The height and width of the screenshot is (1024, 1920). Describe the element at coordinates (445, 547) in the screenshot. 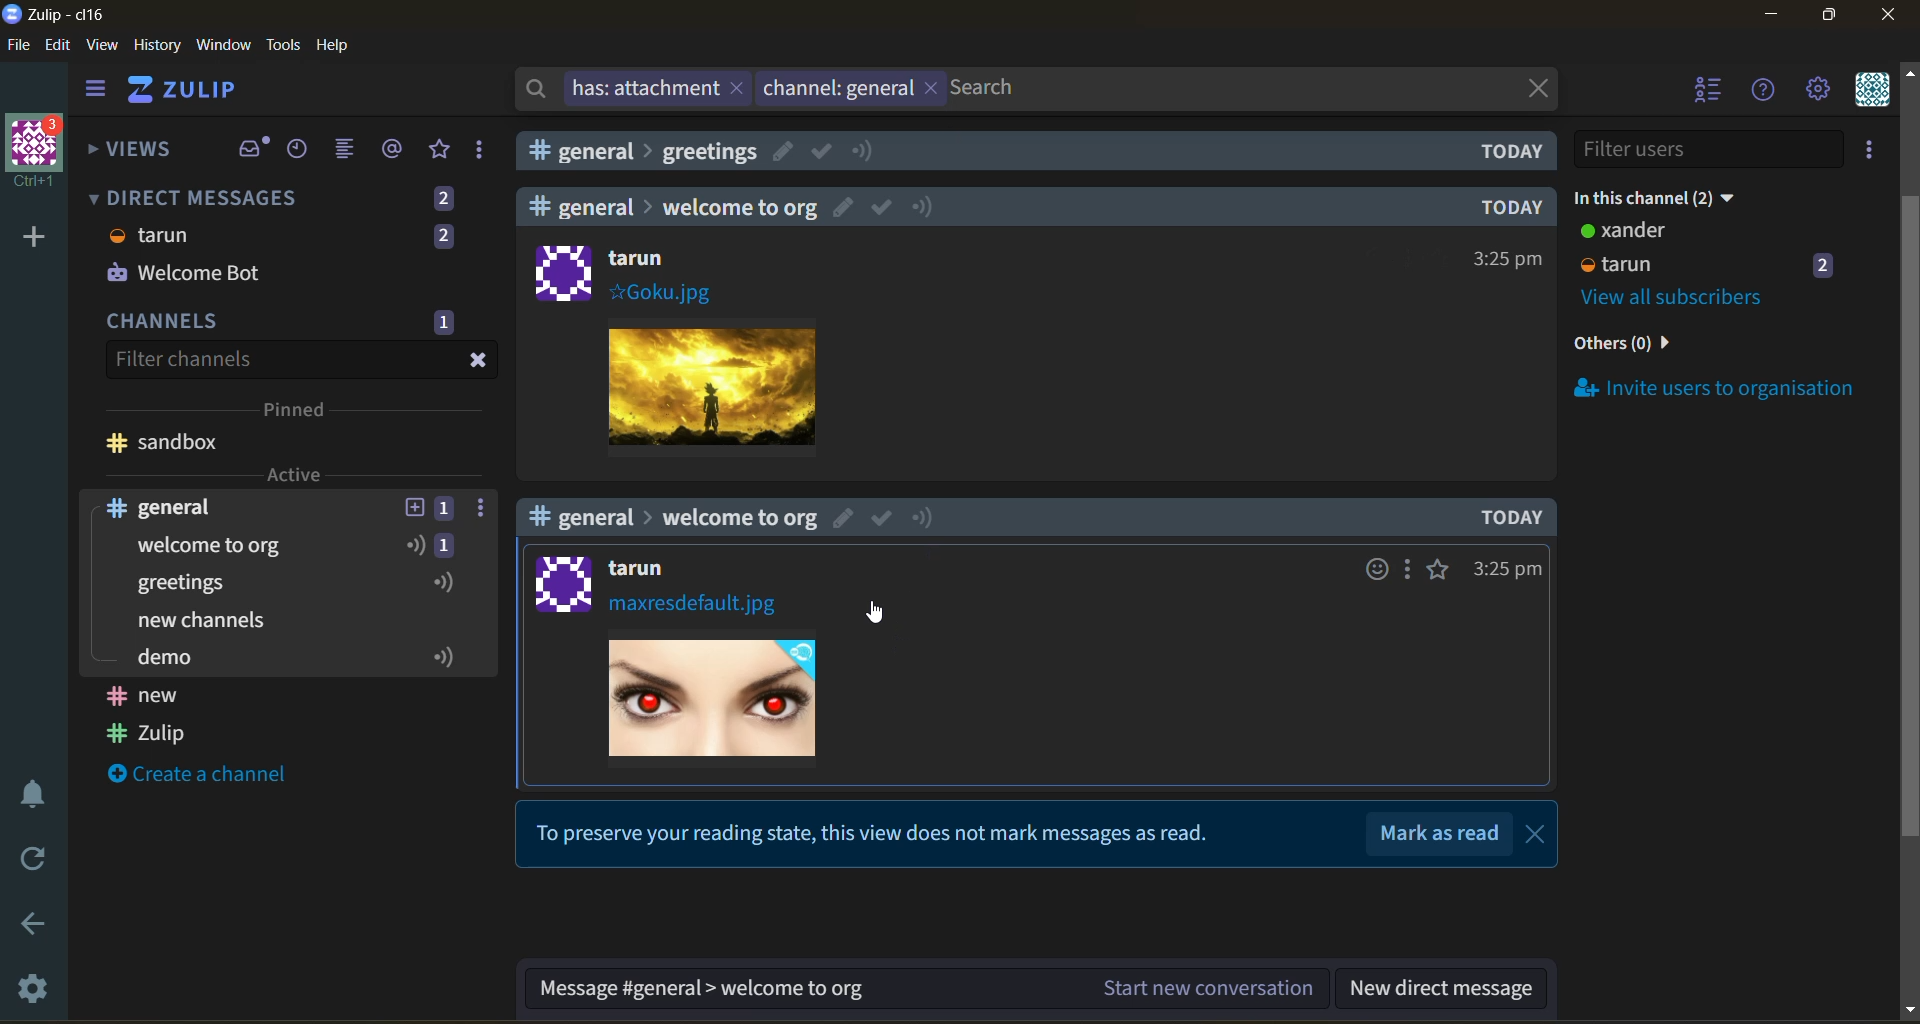

I see `1` at that location.